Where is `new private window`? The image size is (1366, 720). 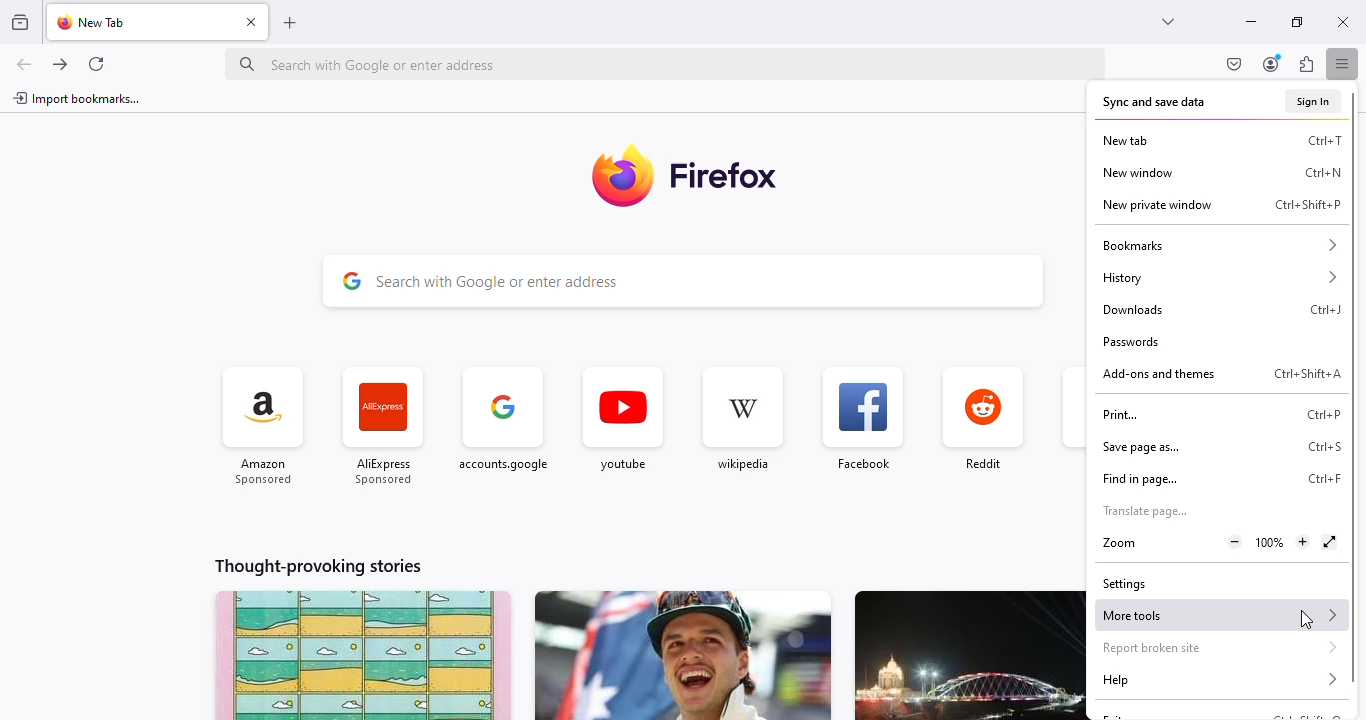 new private window is located at coordinates (1157, 205).